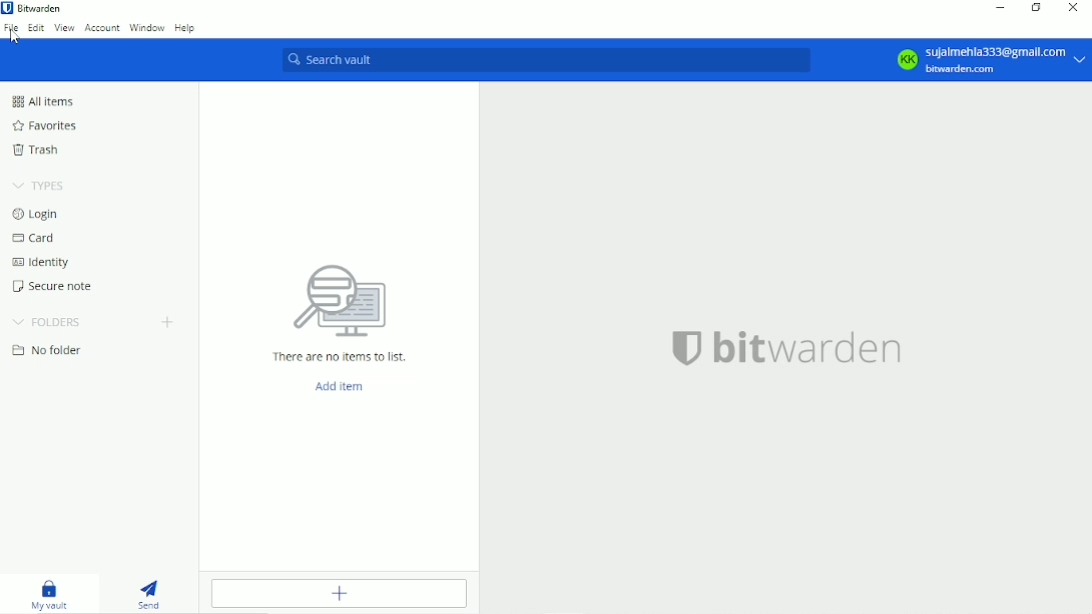 Image resolution: width=1092 pixels, height=614 pixels. Describe the element at coordinates (1036, 7) in the screenshot. I see `Restore down` at that location.